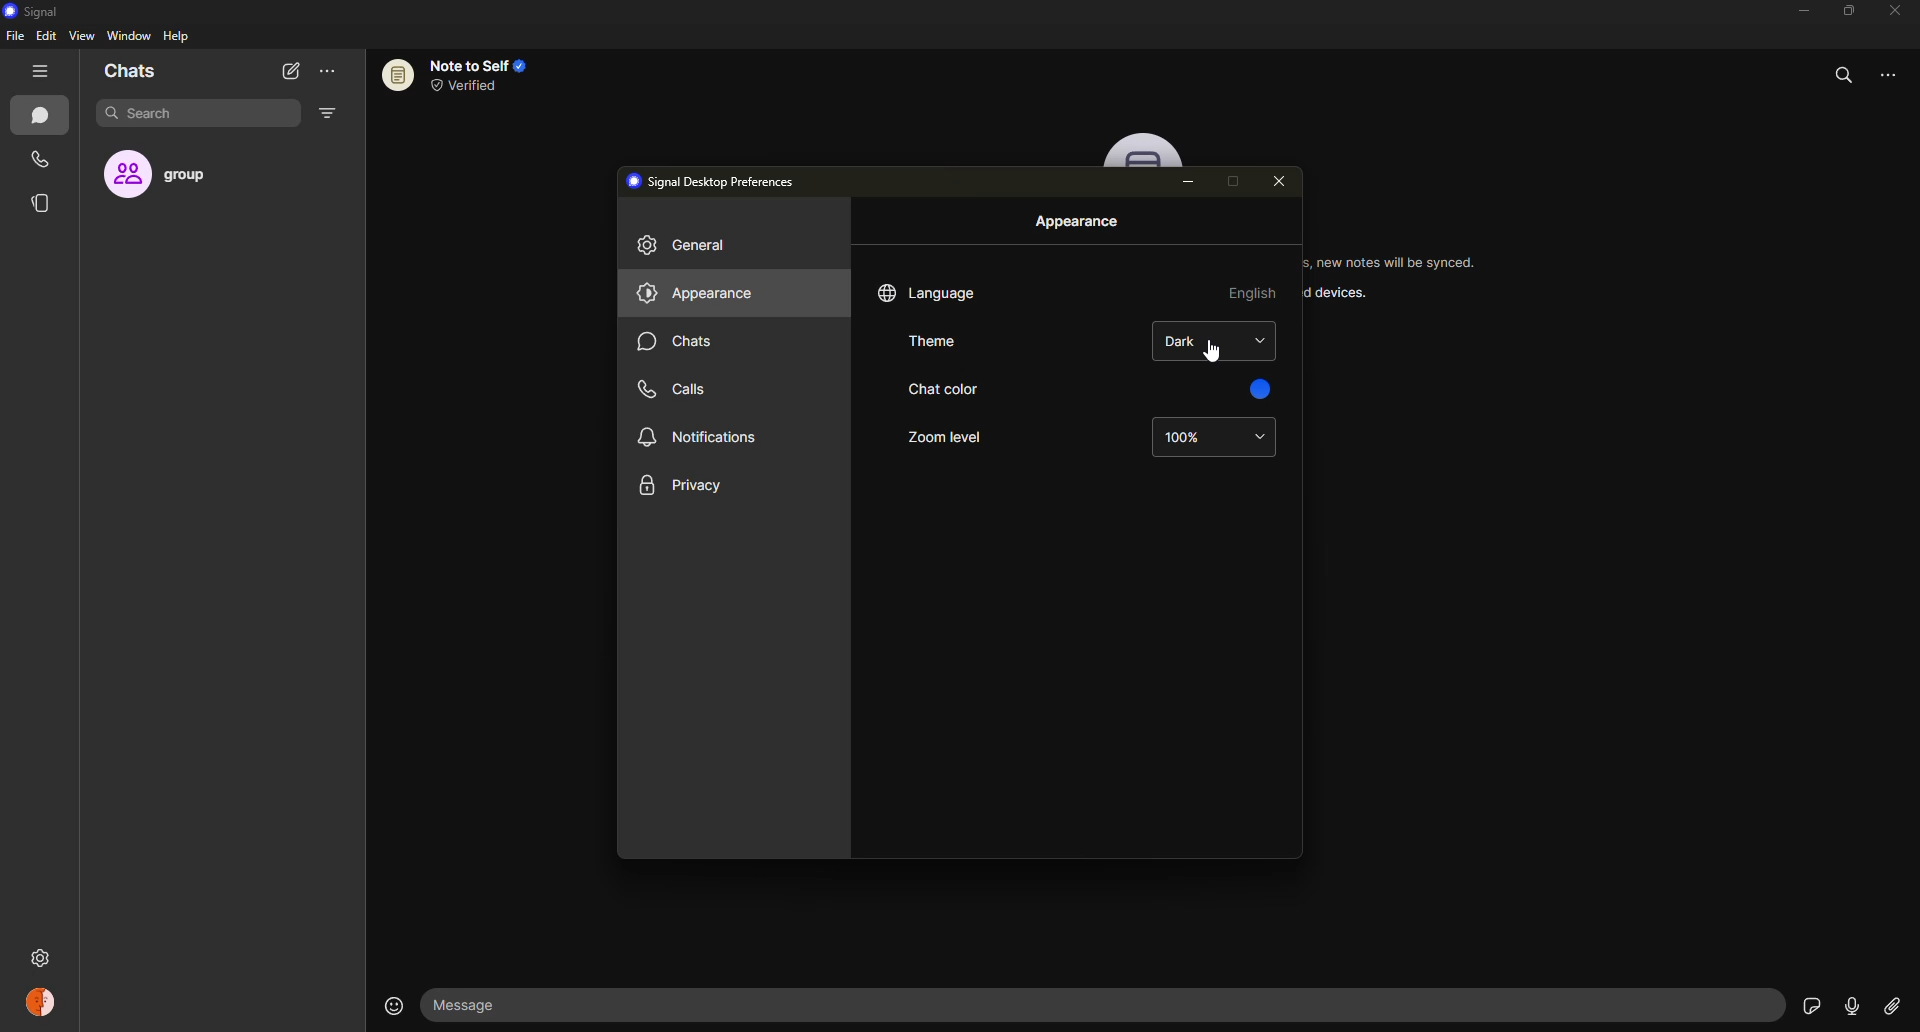  What do you see at coordinates (464, 74) in the screenshot?
I see `note to self` at bounding box center [464, 74].